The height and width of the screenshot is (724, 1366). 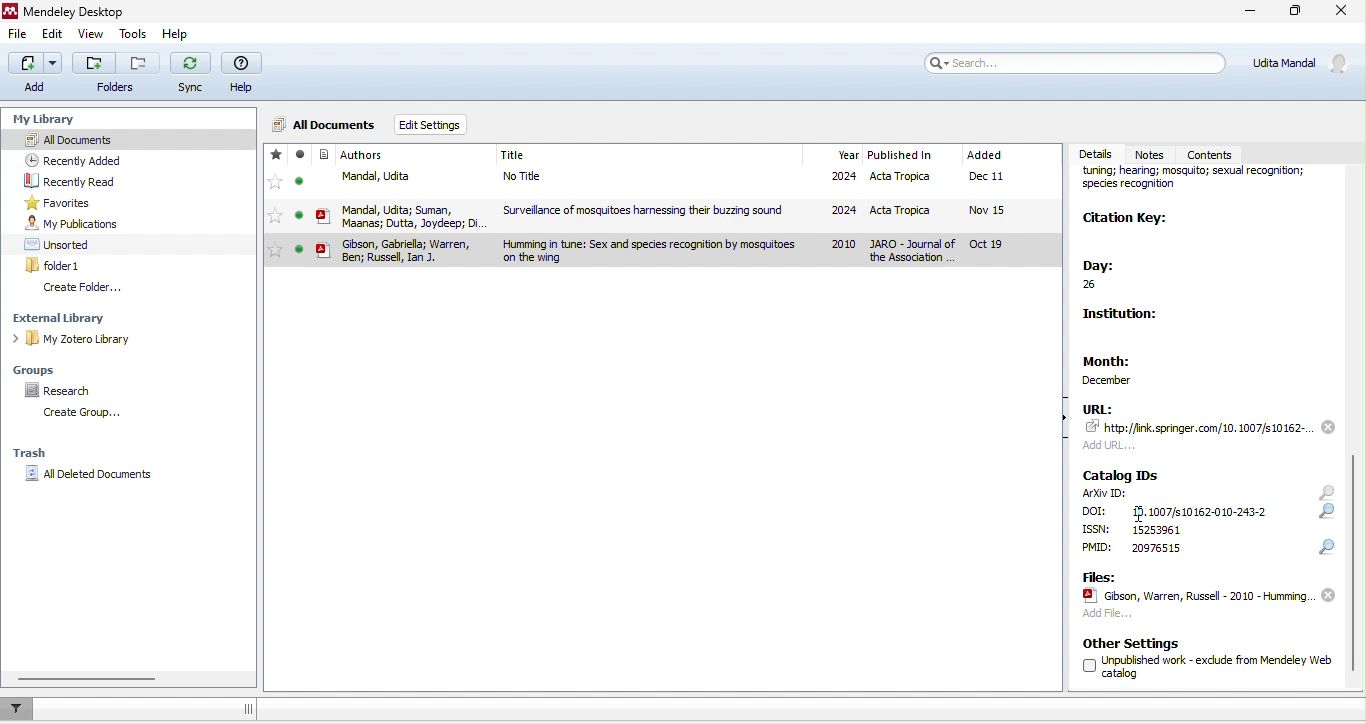 I want to click on search bar, so click(x=1076, y=62).